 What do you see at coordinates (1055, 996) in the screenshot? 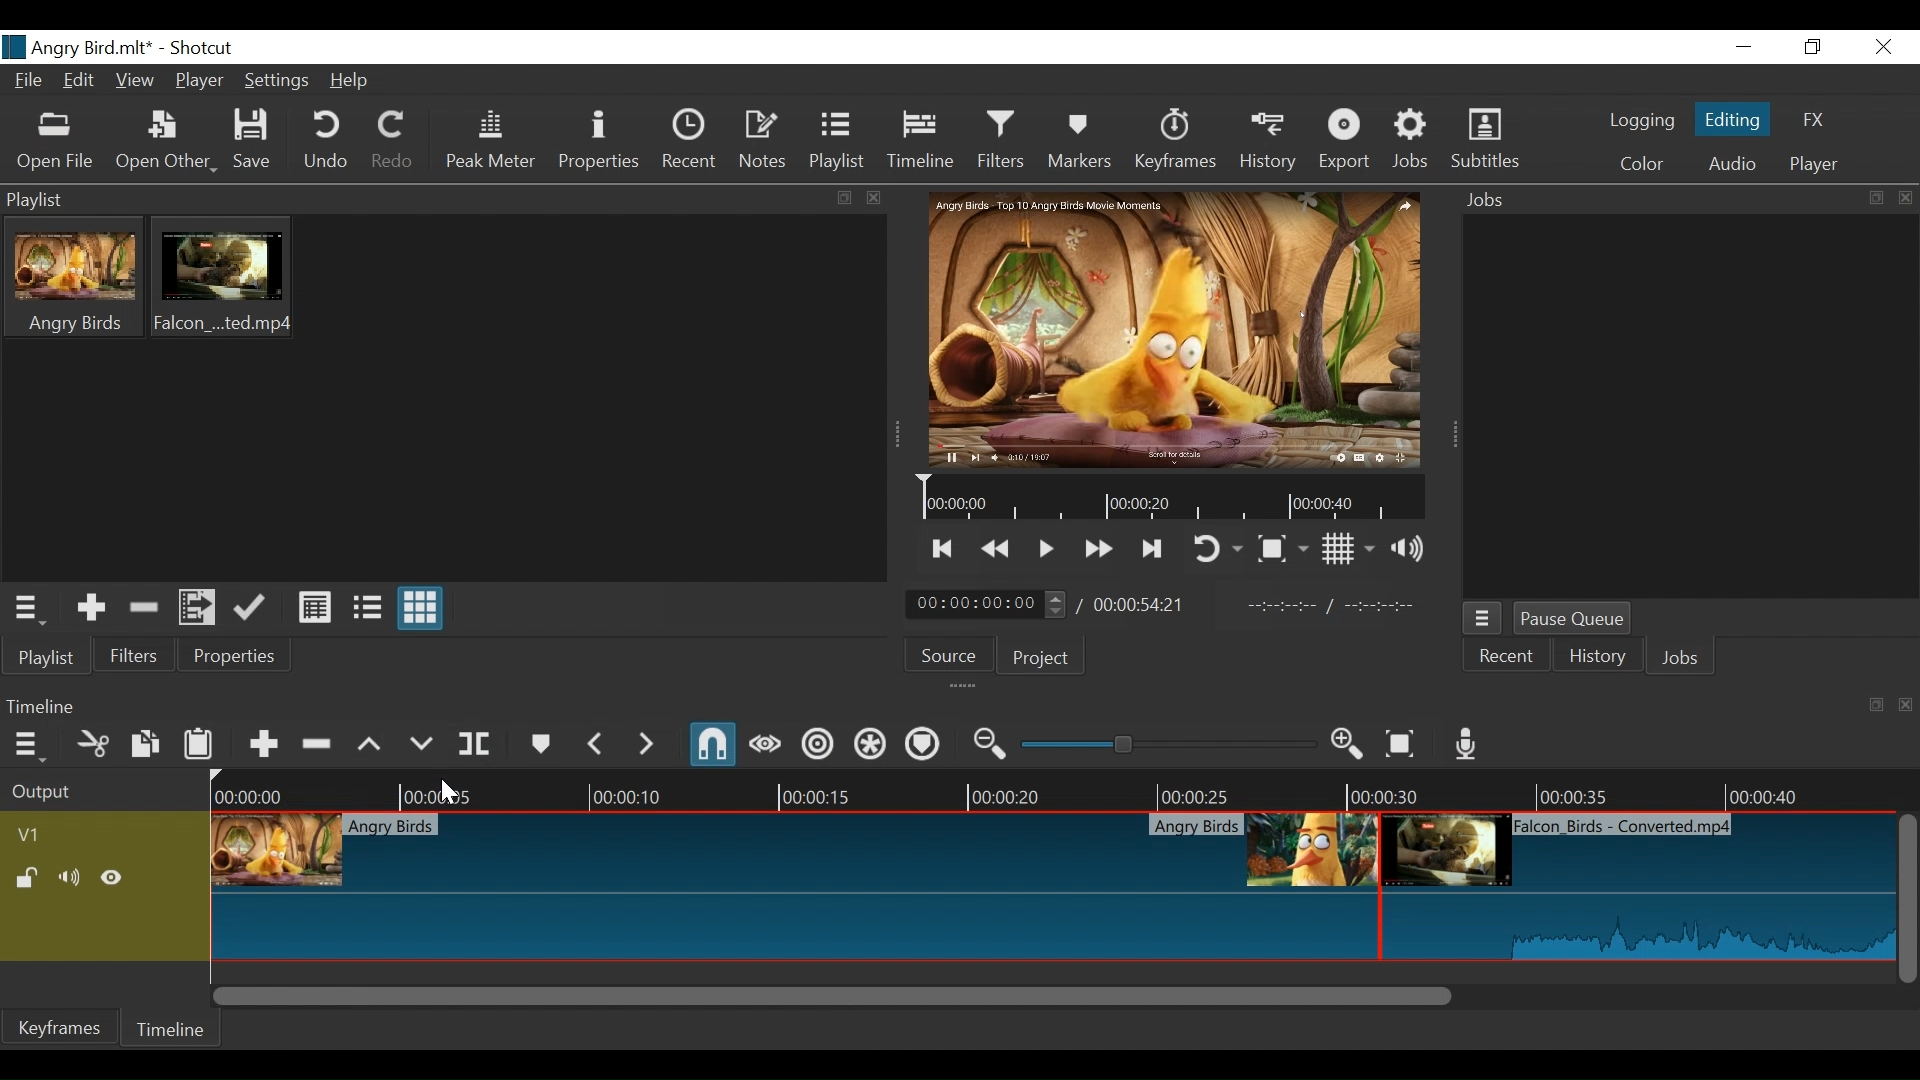
I see `Scroll bar` at bounding box center [1055, 996].